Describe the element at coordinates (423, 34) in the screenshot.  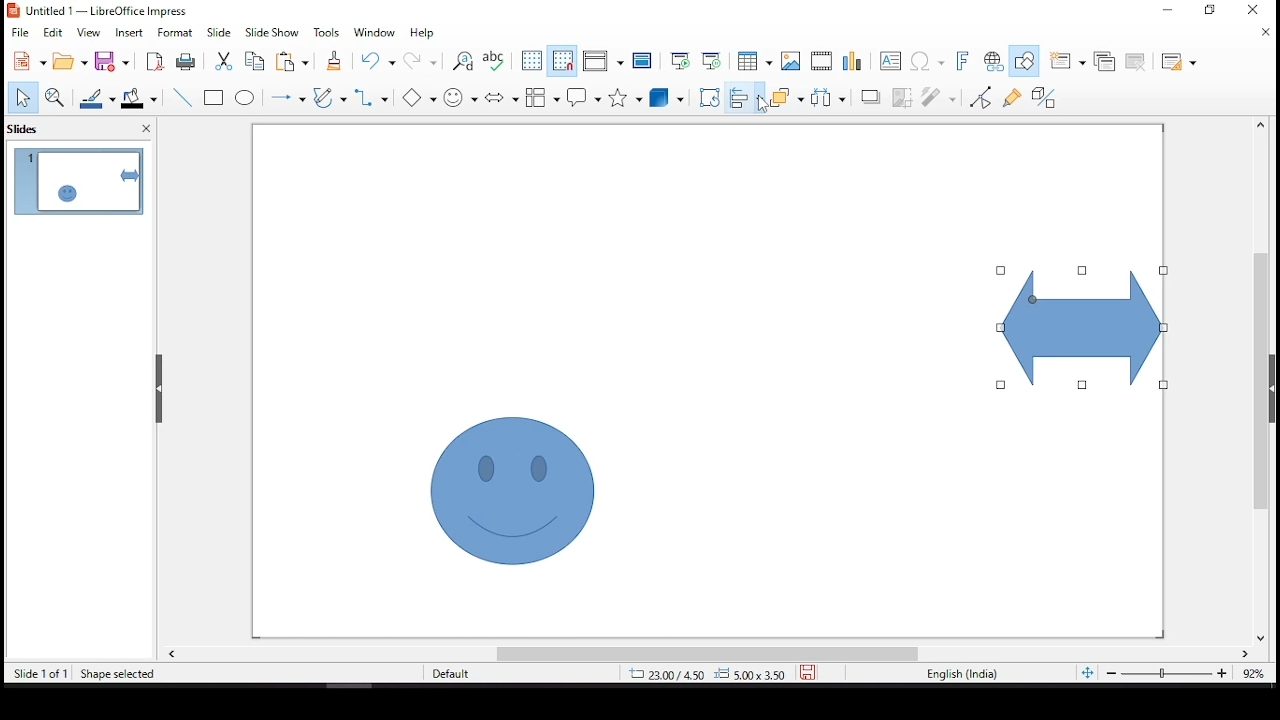
I see `help` at that location.